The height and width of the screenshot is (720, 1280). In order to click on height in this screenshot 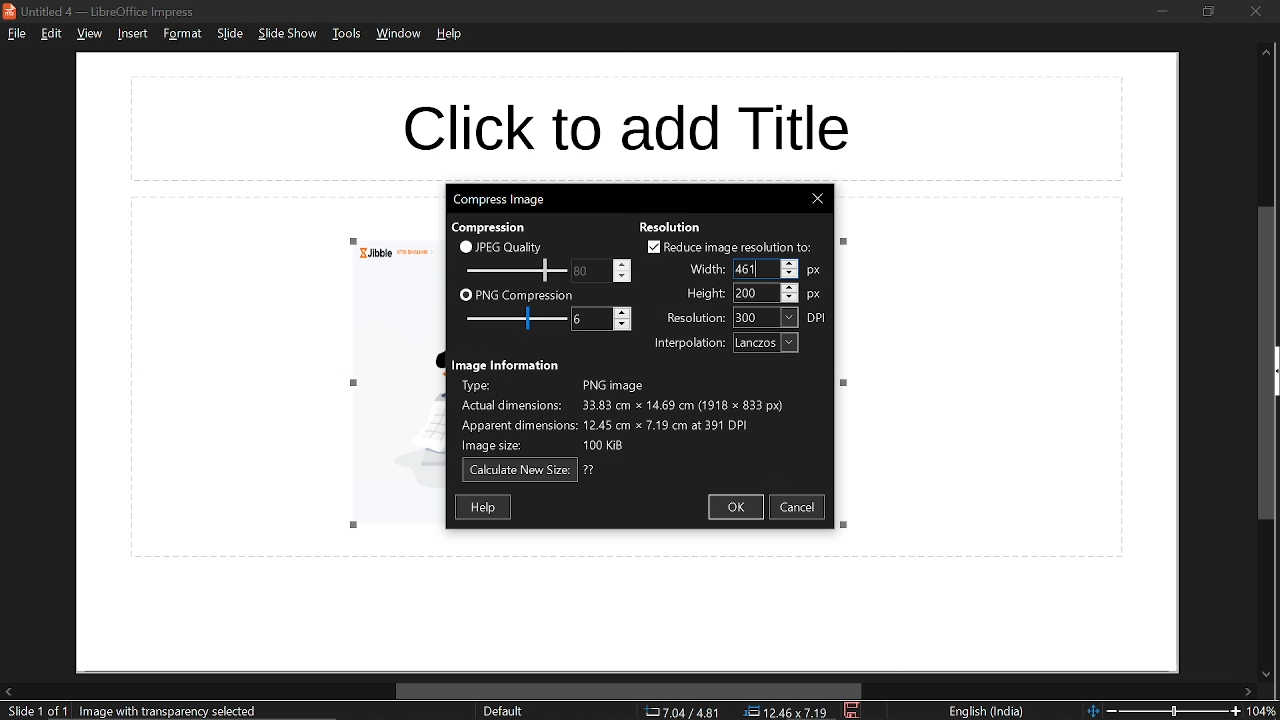, I will do `click(749, 294)`.